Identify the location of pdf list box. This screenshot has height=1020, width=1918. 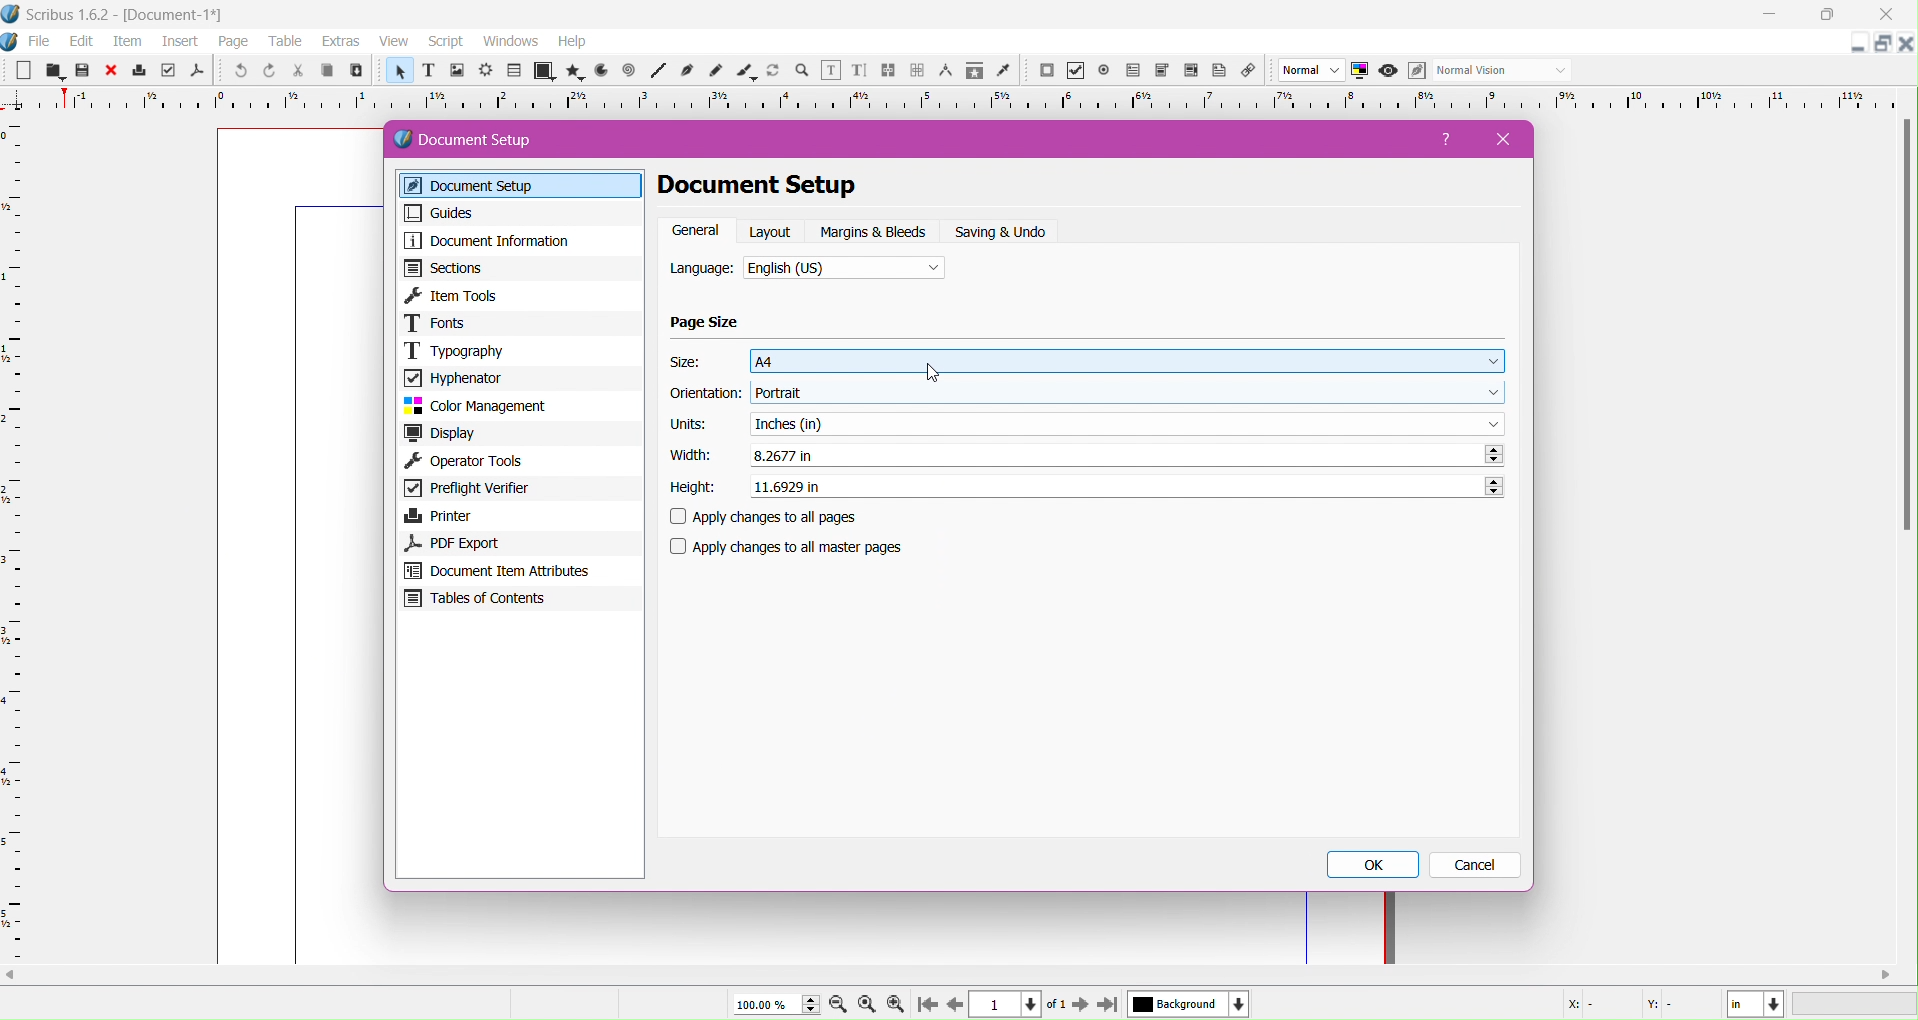
(1162, 71).